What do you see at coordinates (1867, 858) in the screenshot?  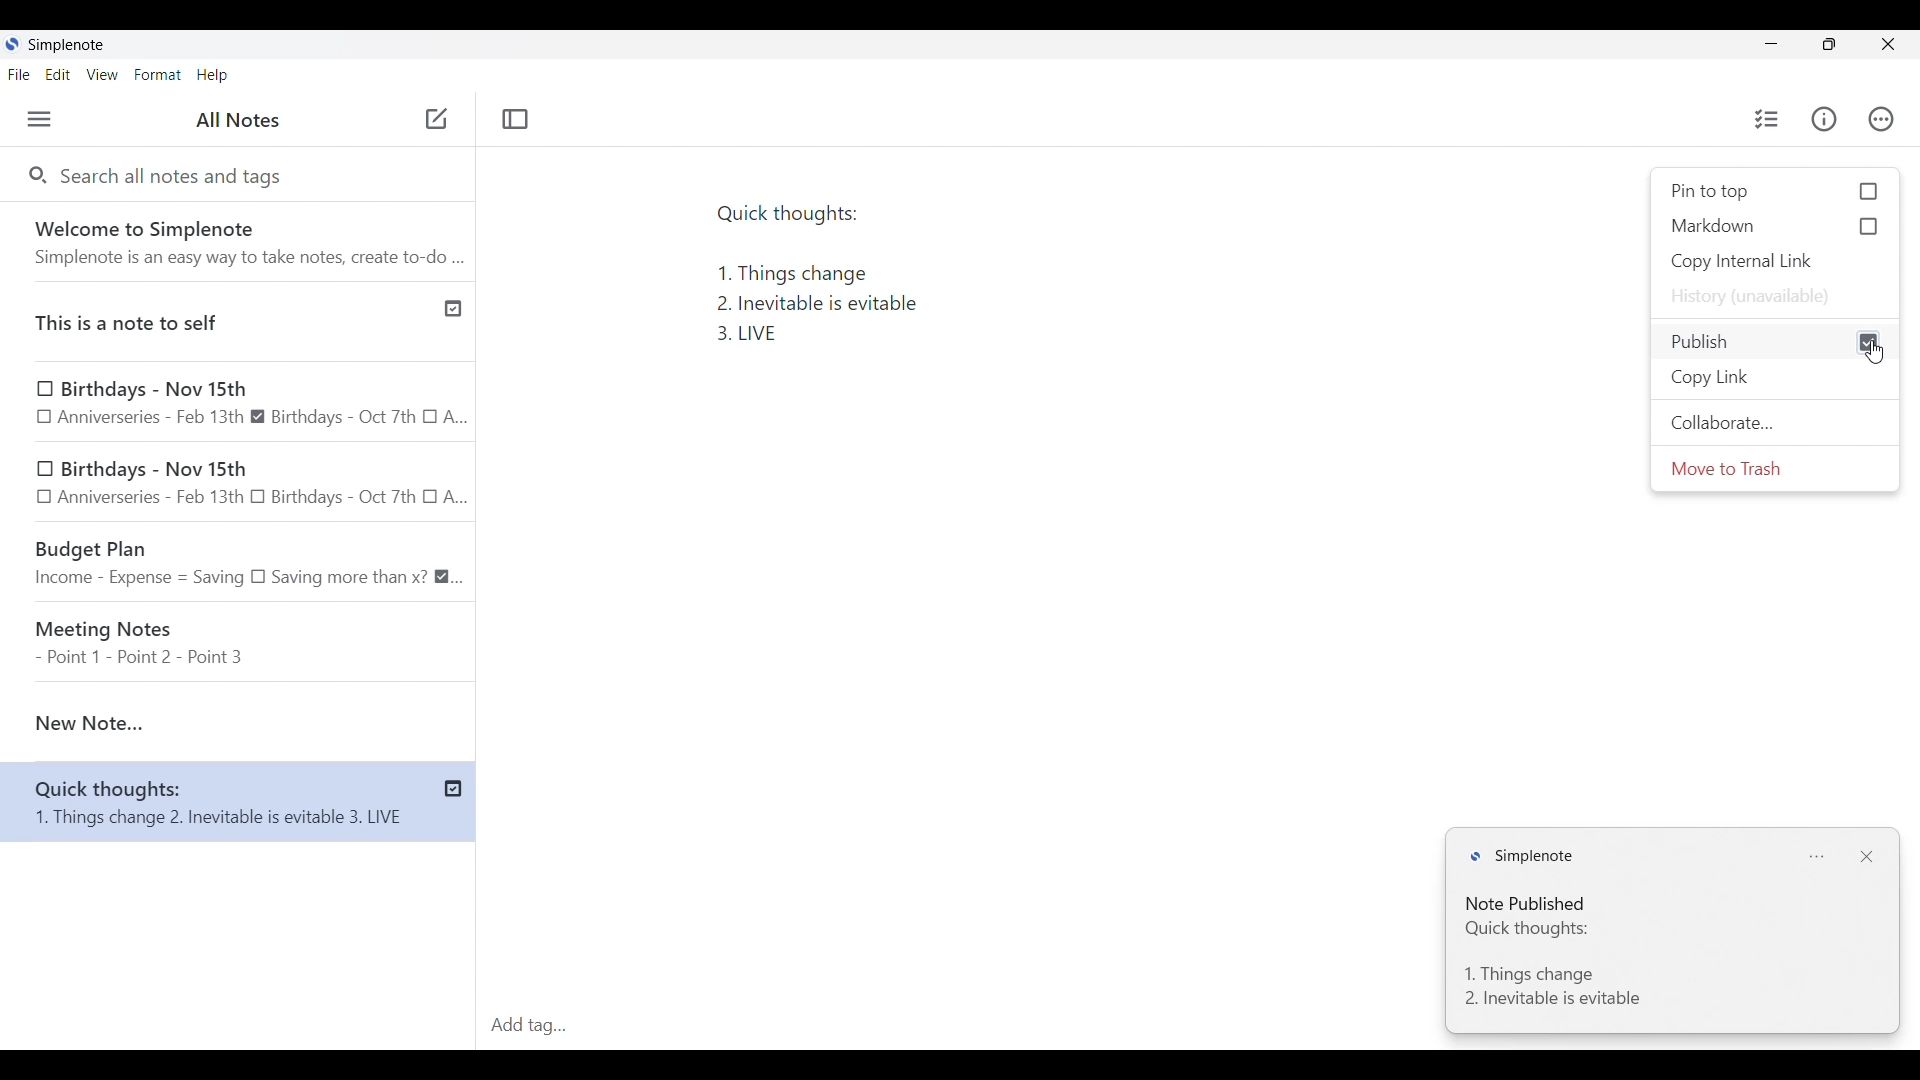 I see `Close notification window` at bounding box center [1867, 858].